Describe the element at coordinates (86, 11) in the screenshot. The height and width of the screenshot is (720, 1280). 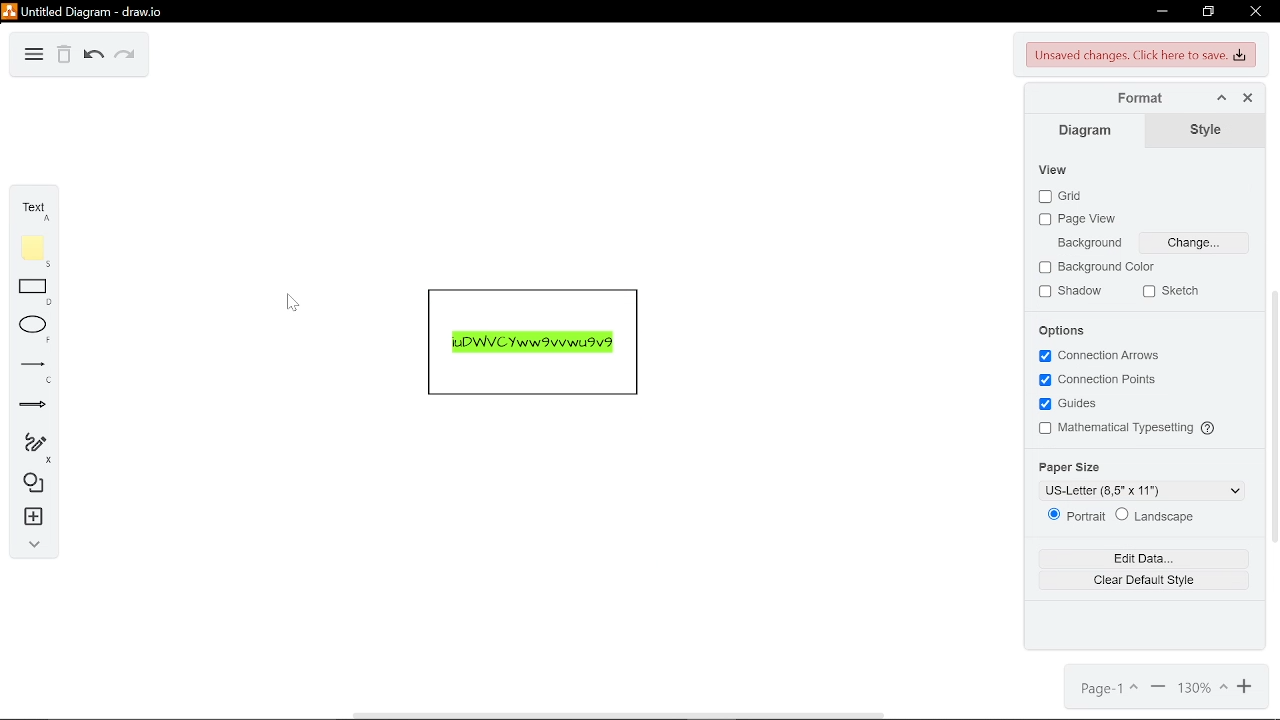
I see `Untitled Diagram-draw.io` at that location.